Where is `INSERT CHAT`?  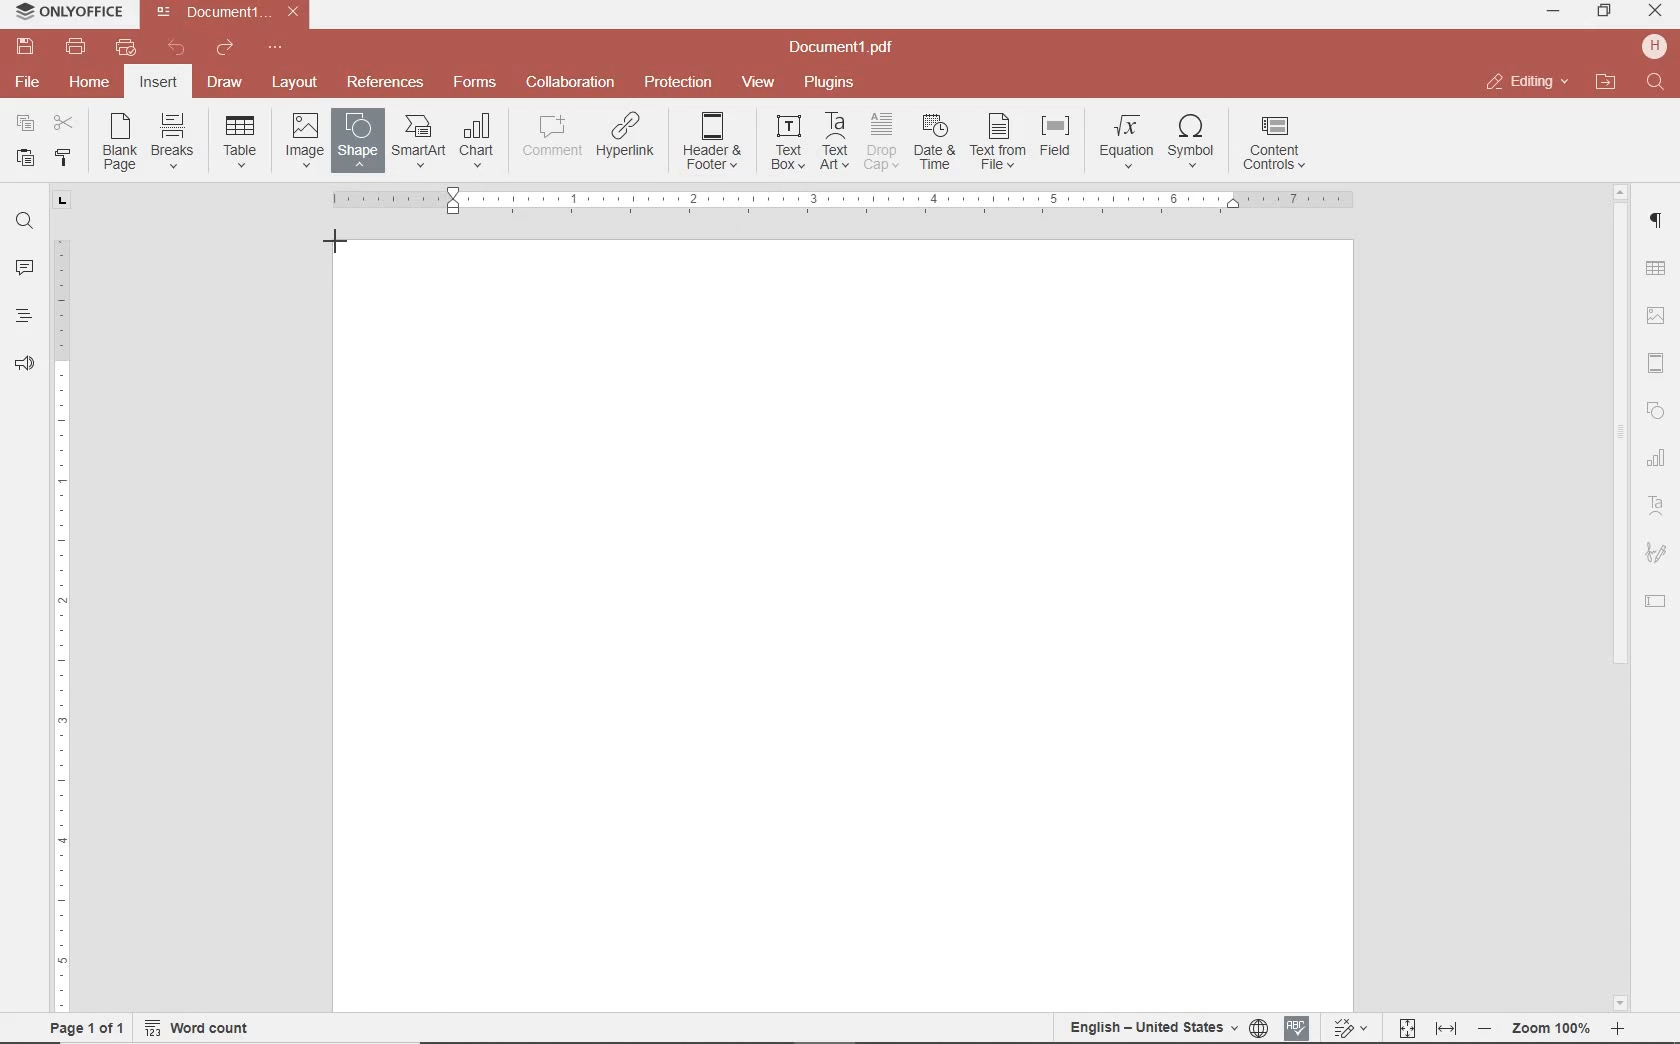 INSERT CHAT is located at coordinates (477, 142).